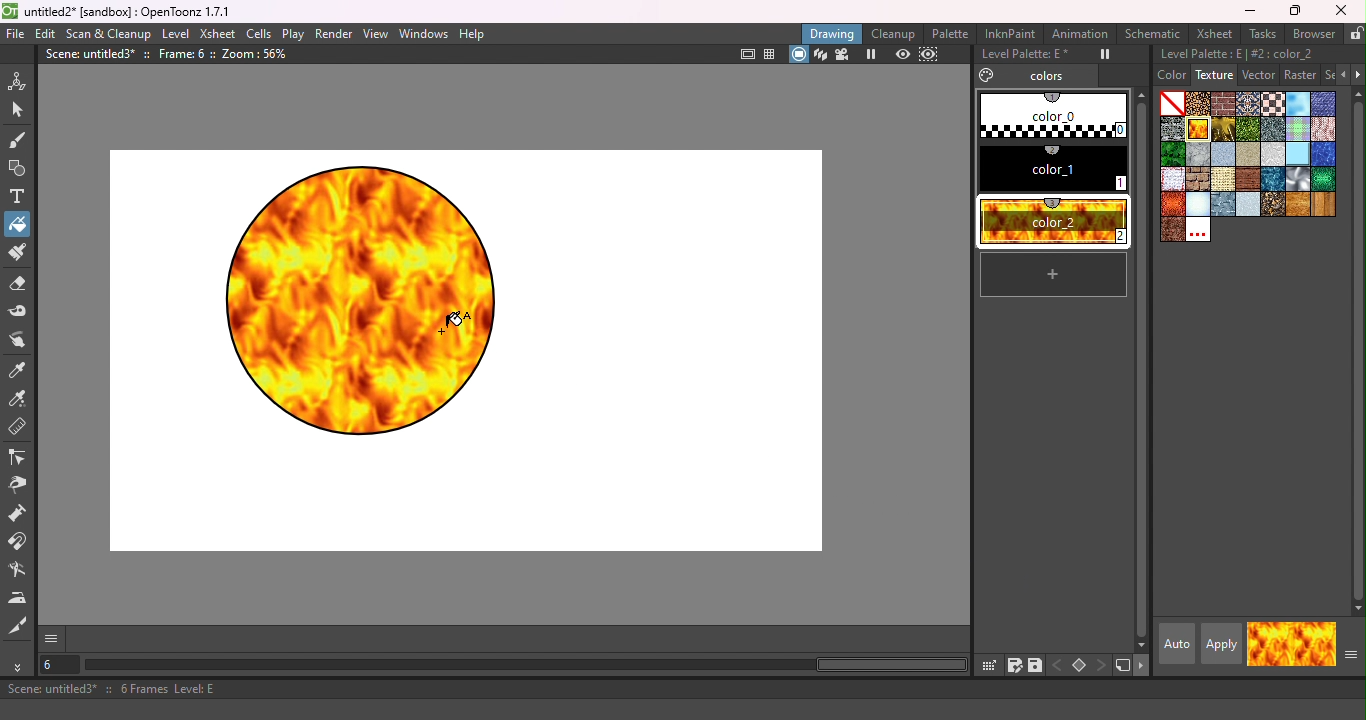 Image resolution: width=1366 pixels, height=720 pixels. Describe the element at coordinates (1080, 34) in the screenshot. I see `Animation` at that location.